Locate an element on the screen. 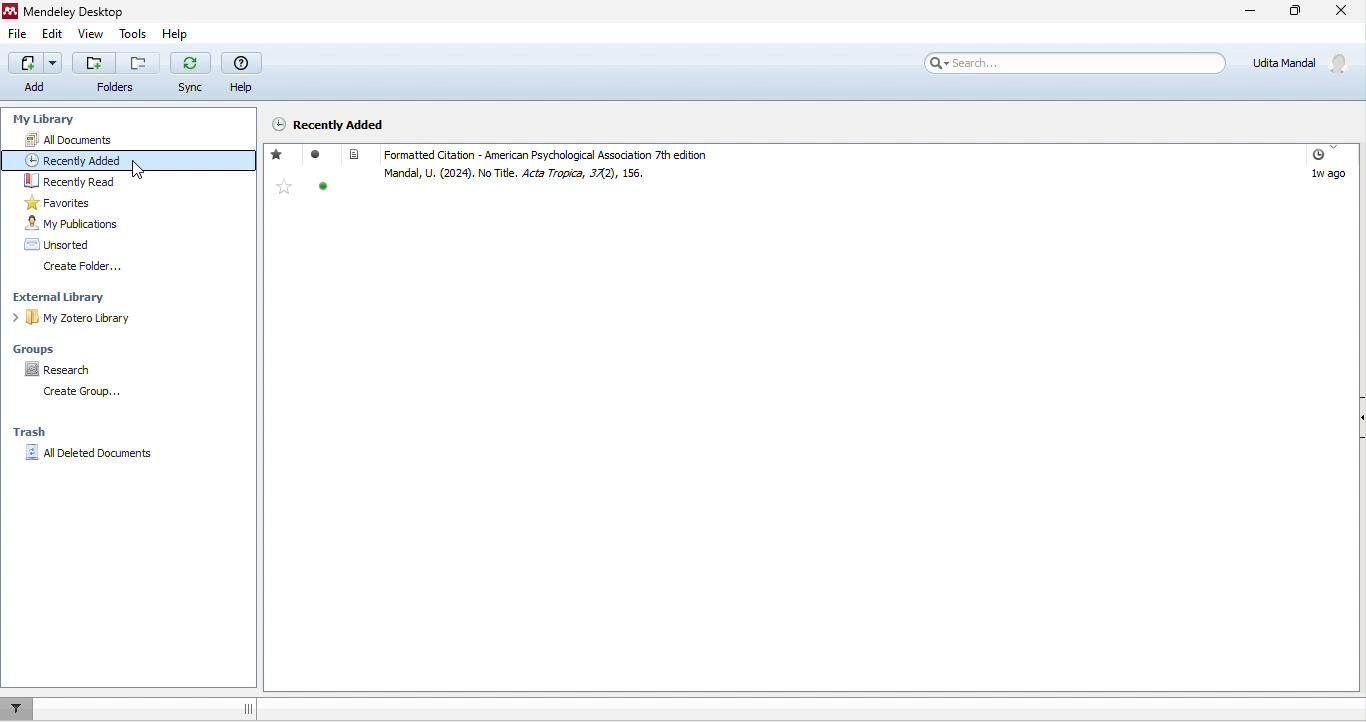  close is located at coordinates (1344, 14).